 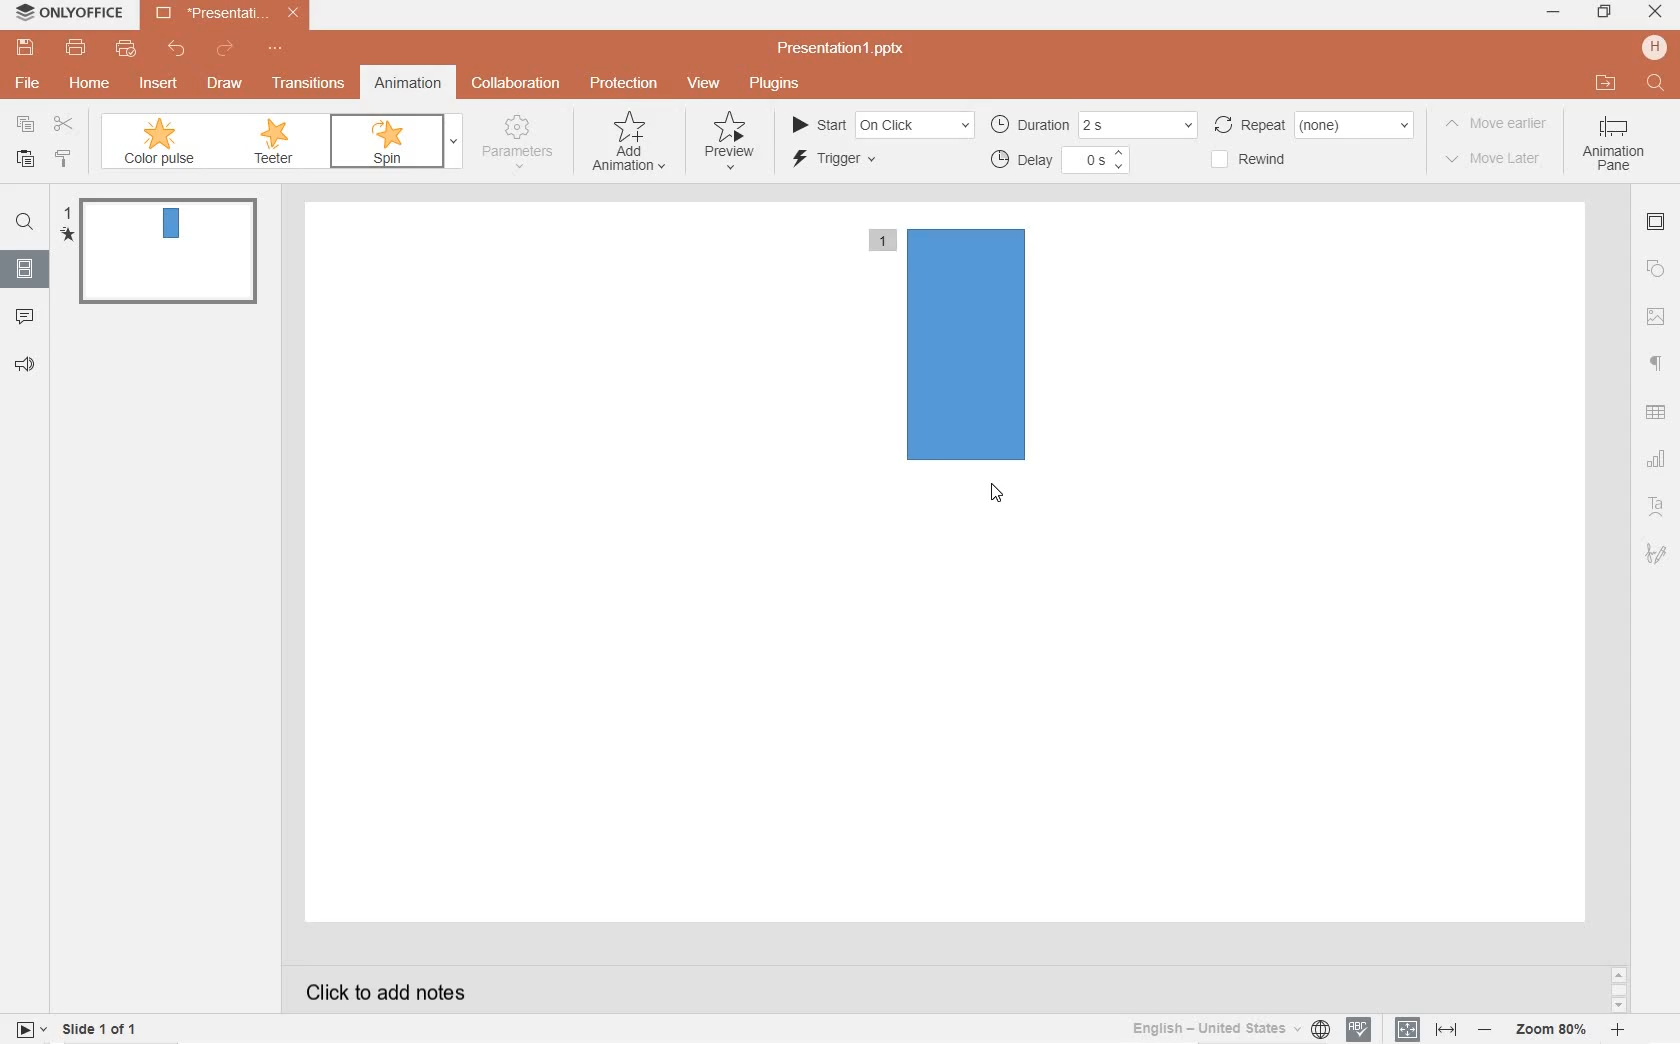 What do you see at coordinates (277, 143) in the screenshot?
I see `Teeter` at bounding box center [277, 143].